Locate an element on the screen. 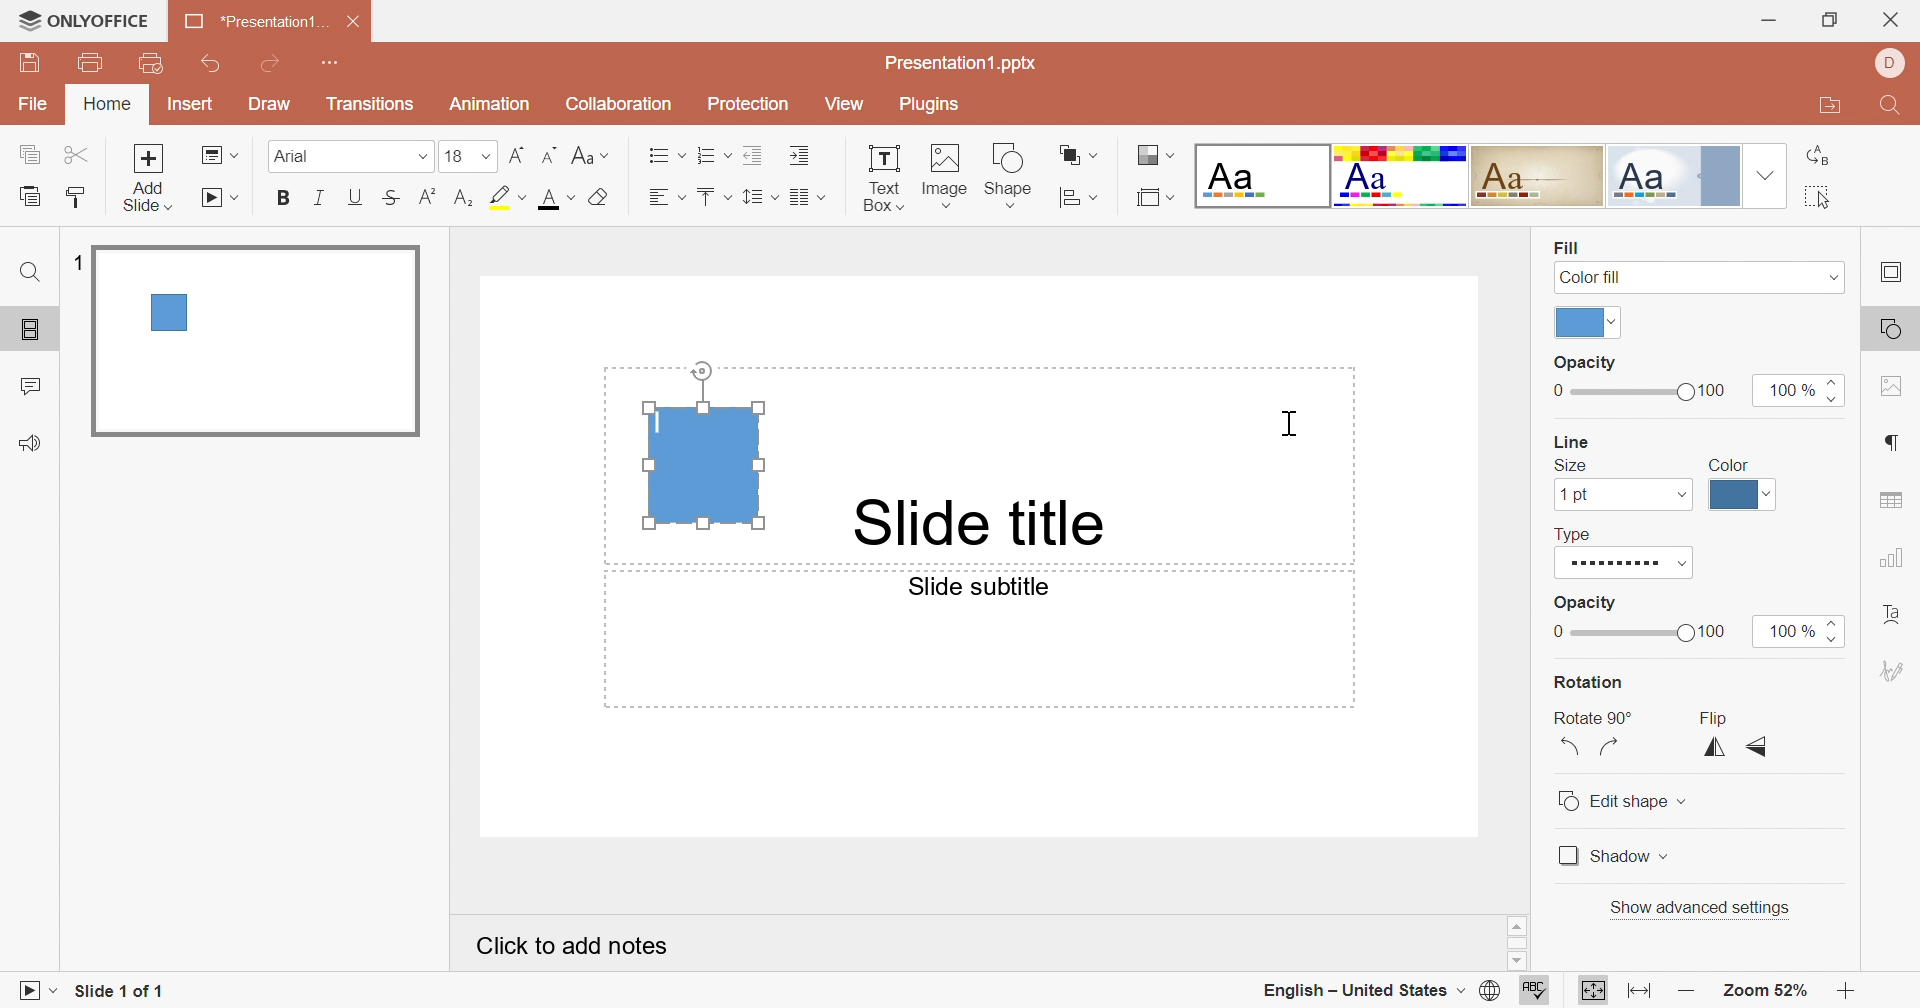 The image size is (1920, 1008). comments is located at coordinates (35, 385).